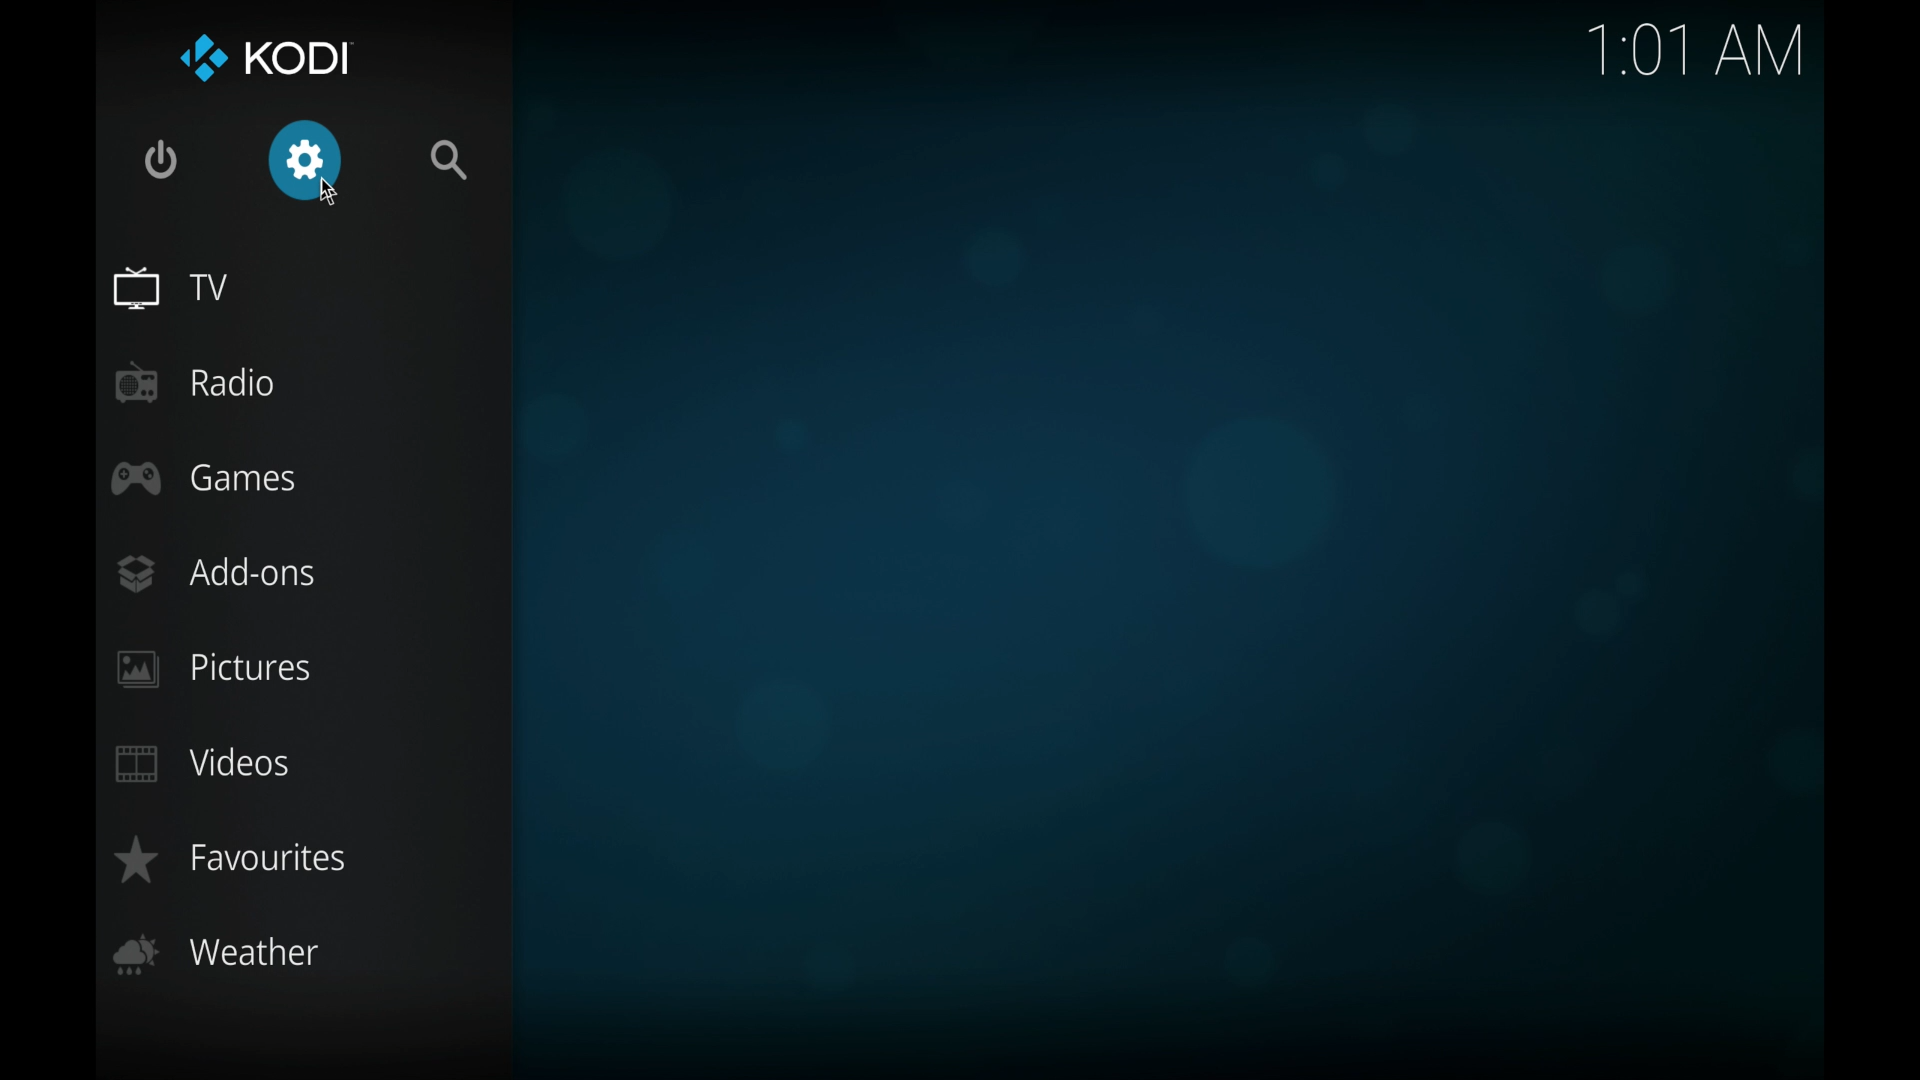  What do you see at coordinates (215, 572) in the screenshot?
I see `add-ons` at bounding box center [215, 572].